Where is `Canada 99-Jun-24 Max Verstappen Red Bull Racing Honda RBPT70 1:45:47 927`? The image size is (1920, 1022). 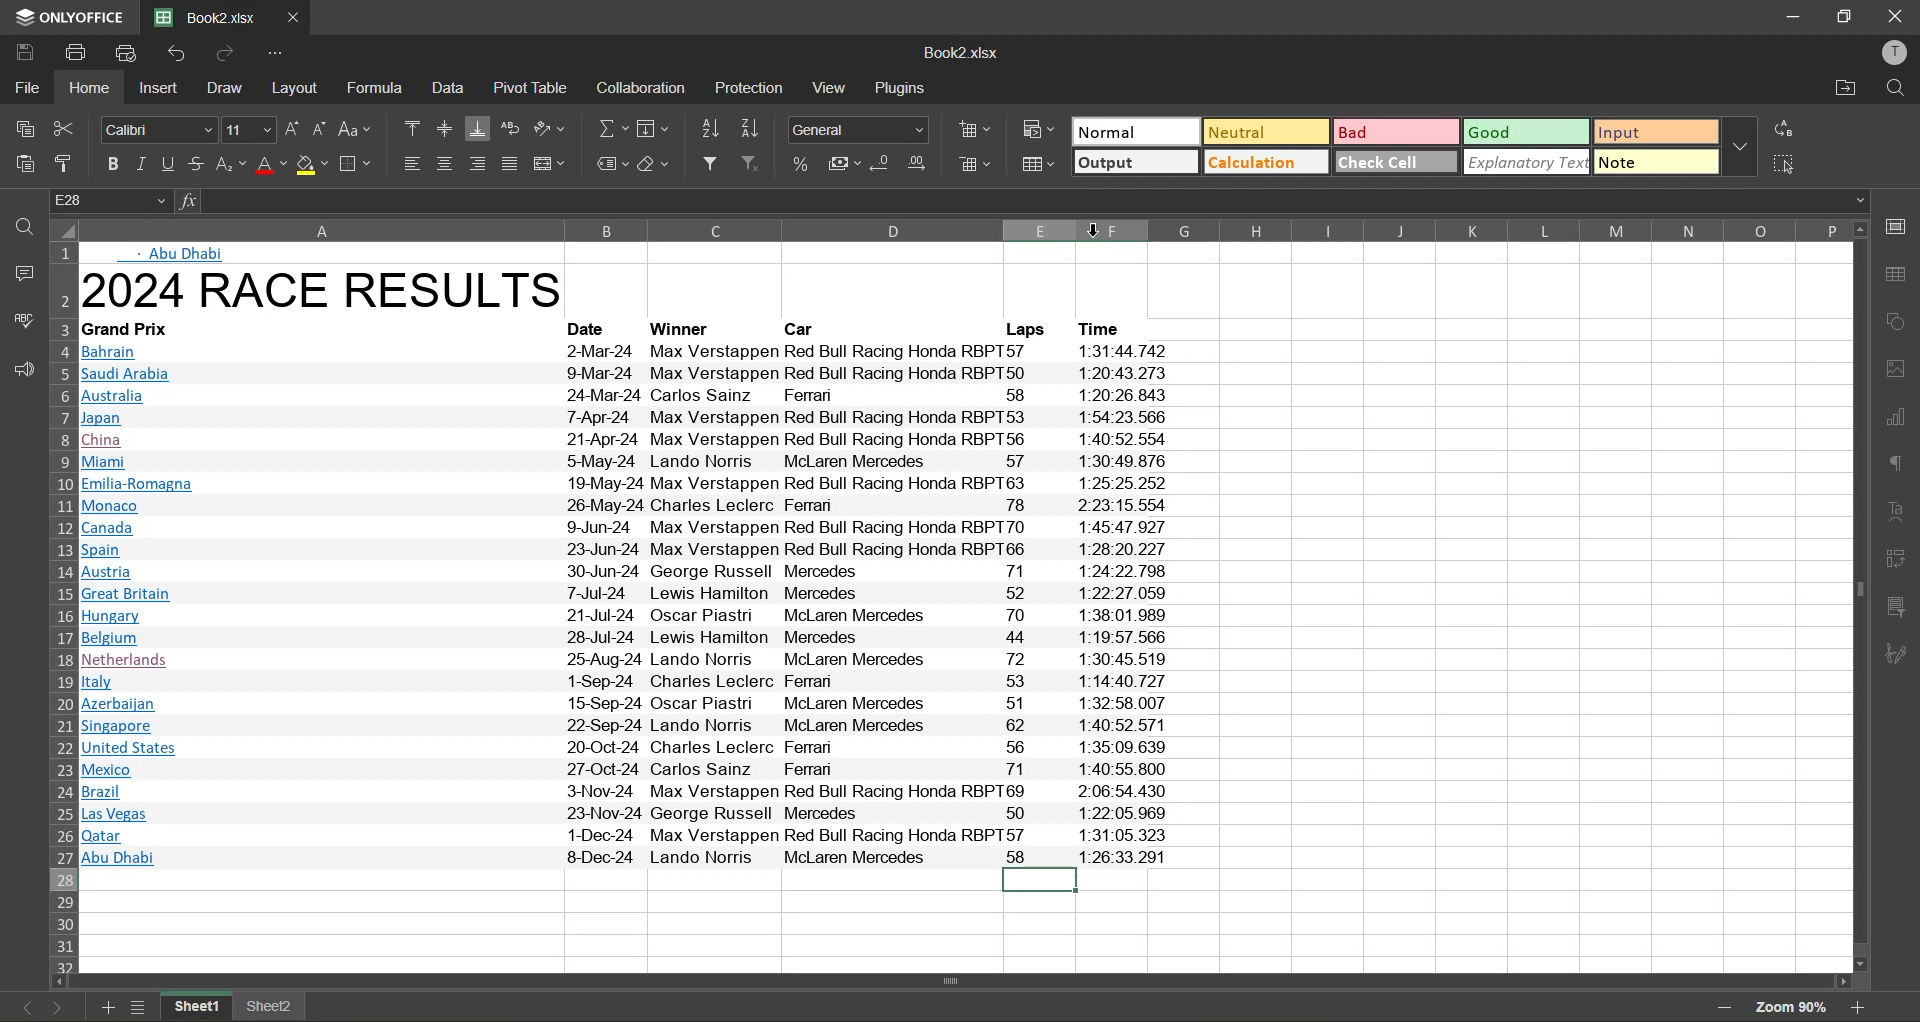 Canada 99-Jun-24 Max Verstappen Red Bull Racing Honda RBPT70 1:45:47 927 is located at coordinates (625, 527).